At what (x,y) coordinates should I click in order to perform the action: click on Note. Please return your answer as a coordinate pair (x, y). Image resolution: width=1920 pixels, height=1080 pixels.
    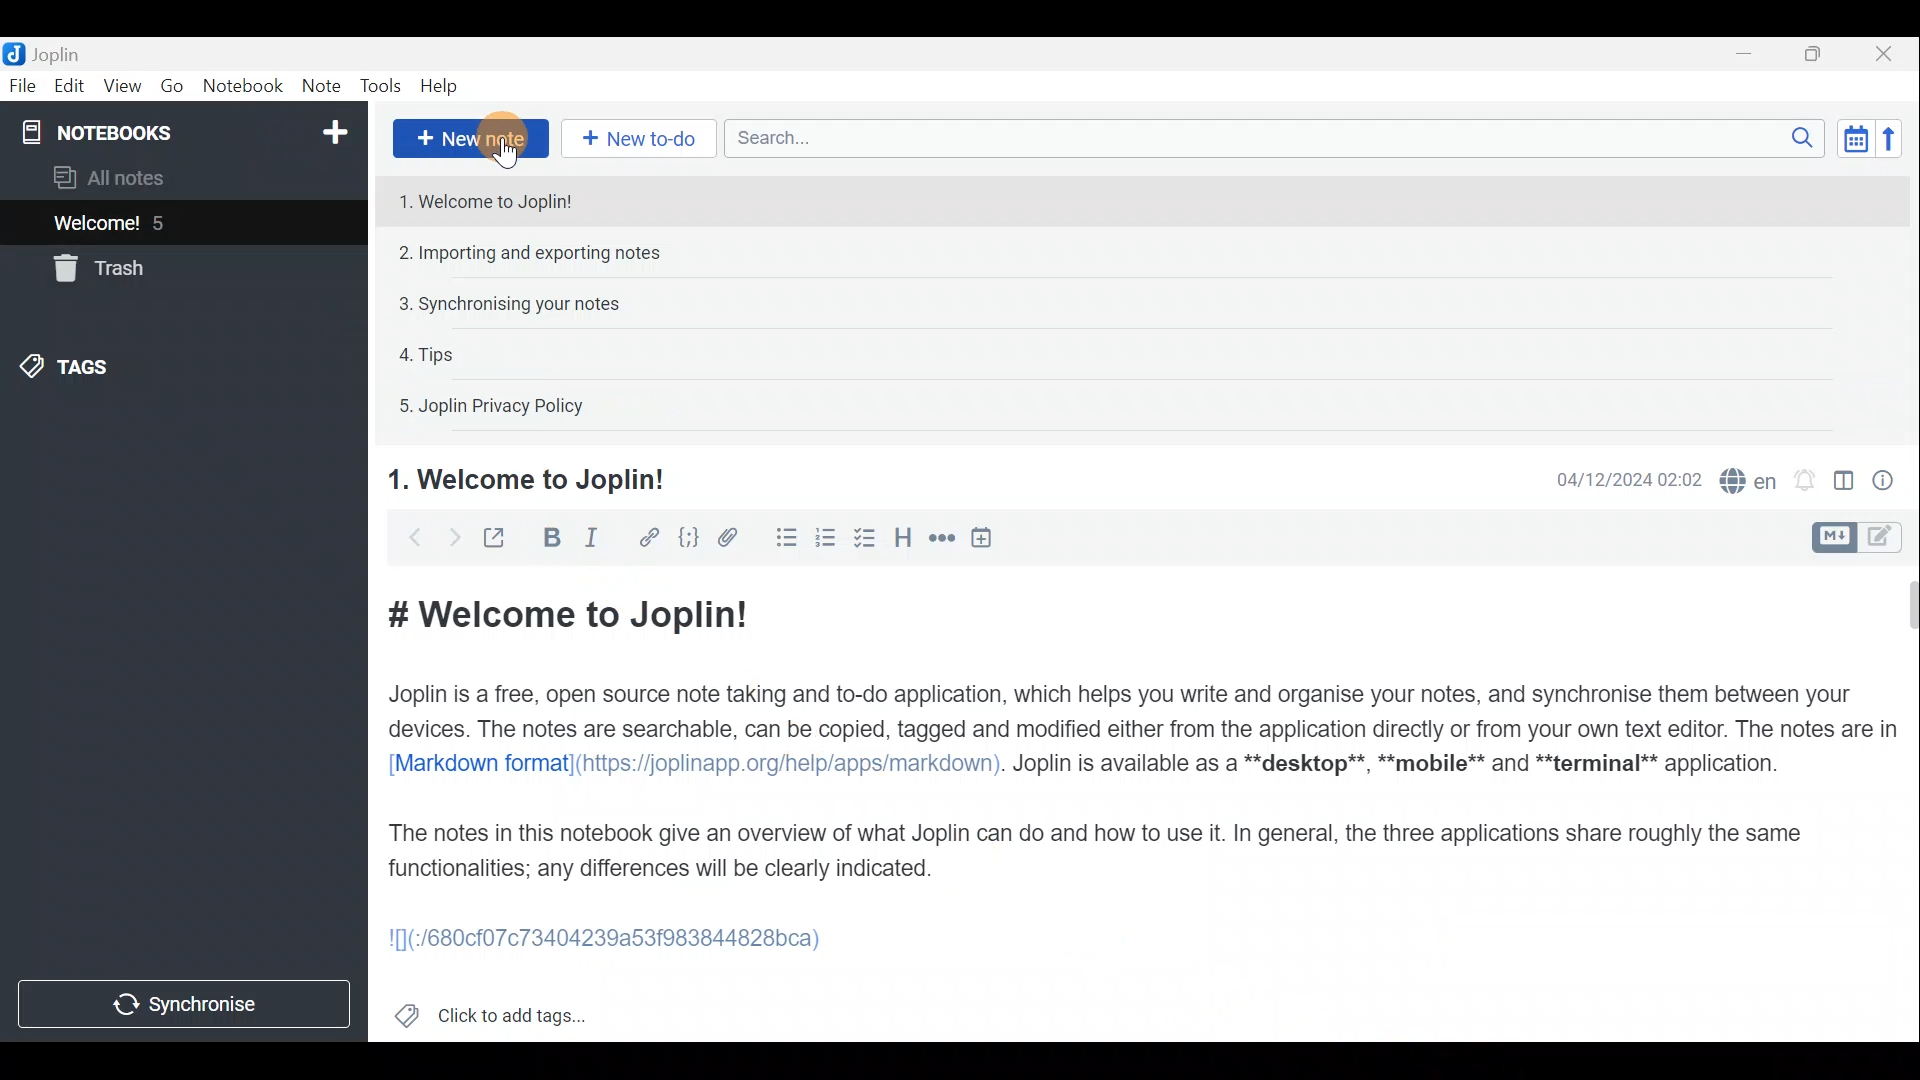
    Looking at the image, I should click on (318, 82).